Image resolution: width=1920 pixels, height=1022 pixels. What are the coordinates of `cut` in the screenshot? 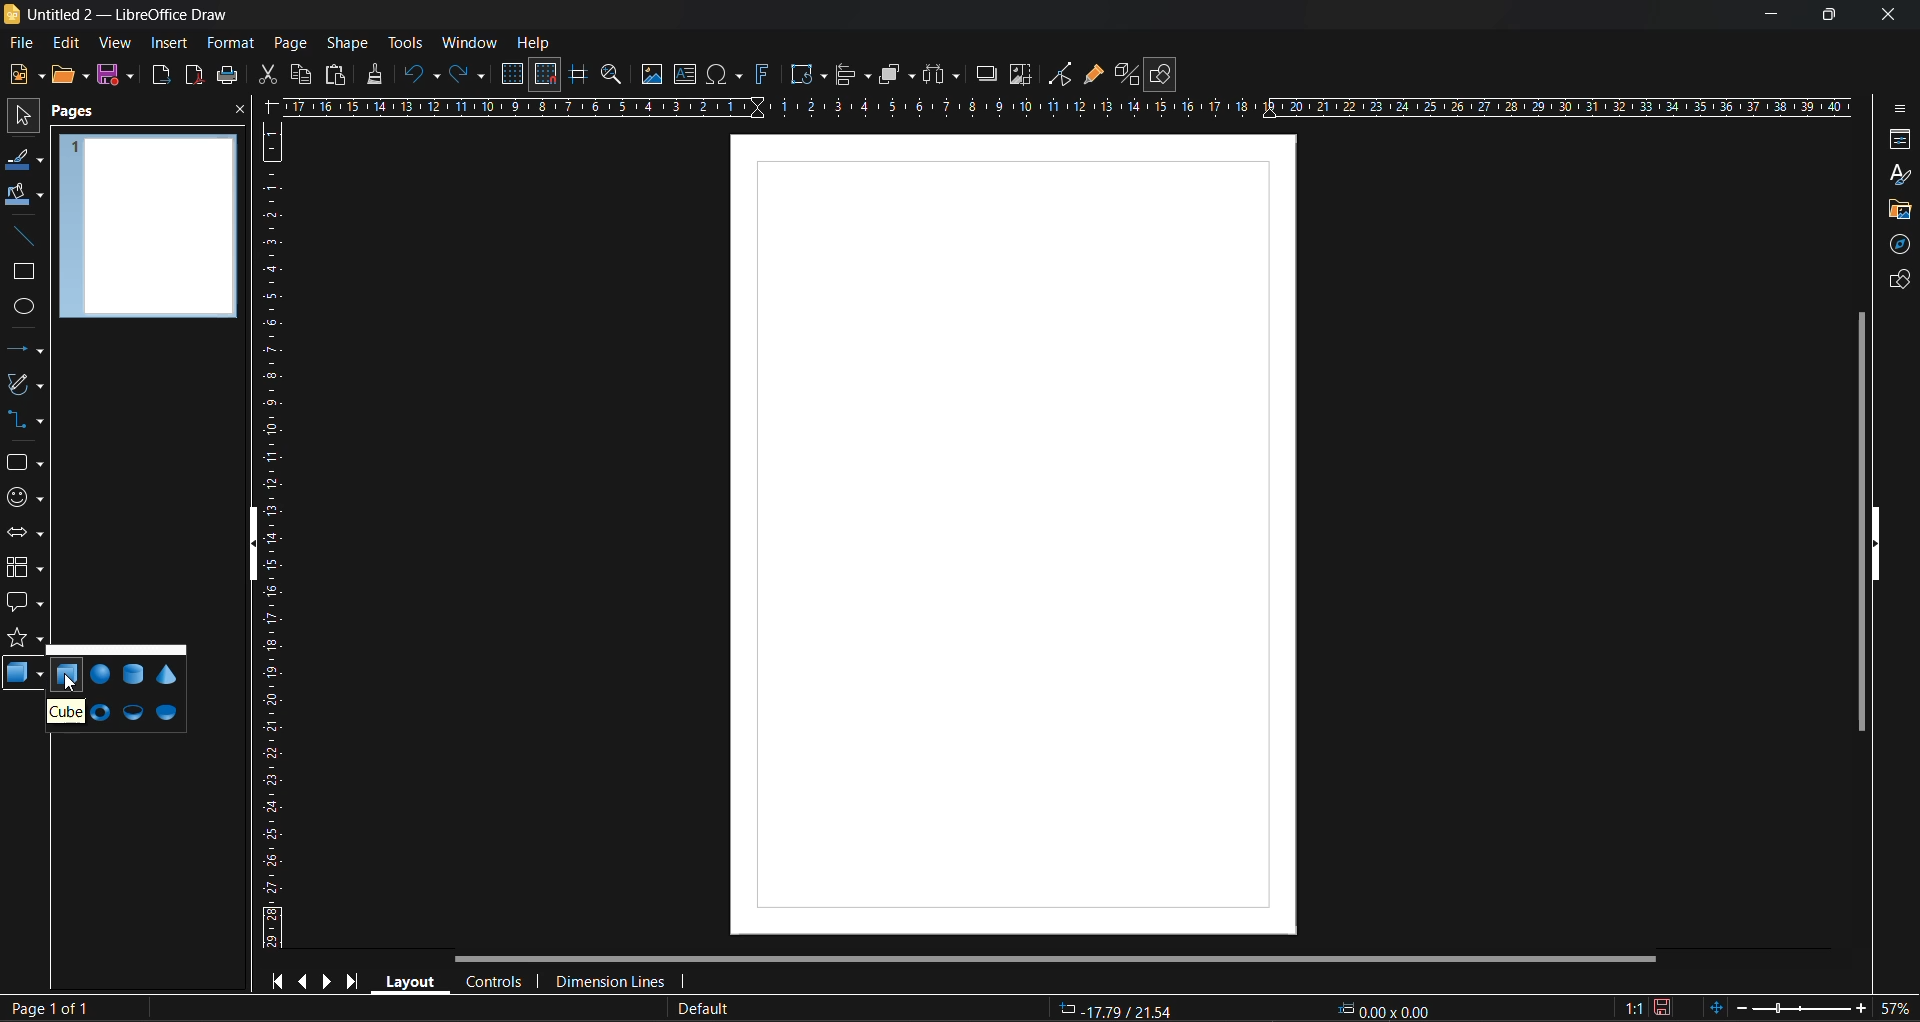 It's located at (270, 76).